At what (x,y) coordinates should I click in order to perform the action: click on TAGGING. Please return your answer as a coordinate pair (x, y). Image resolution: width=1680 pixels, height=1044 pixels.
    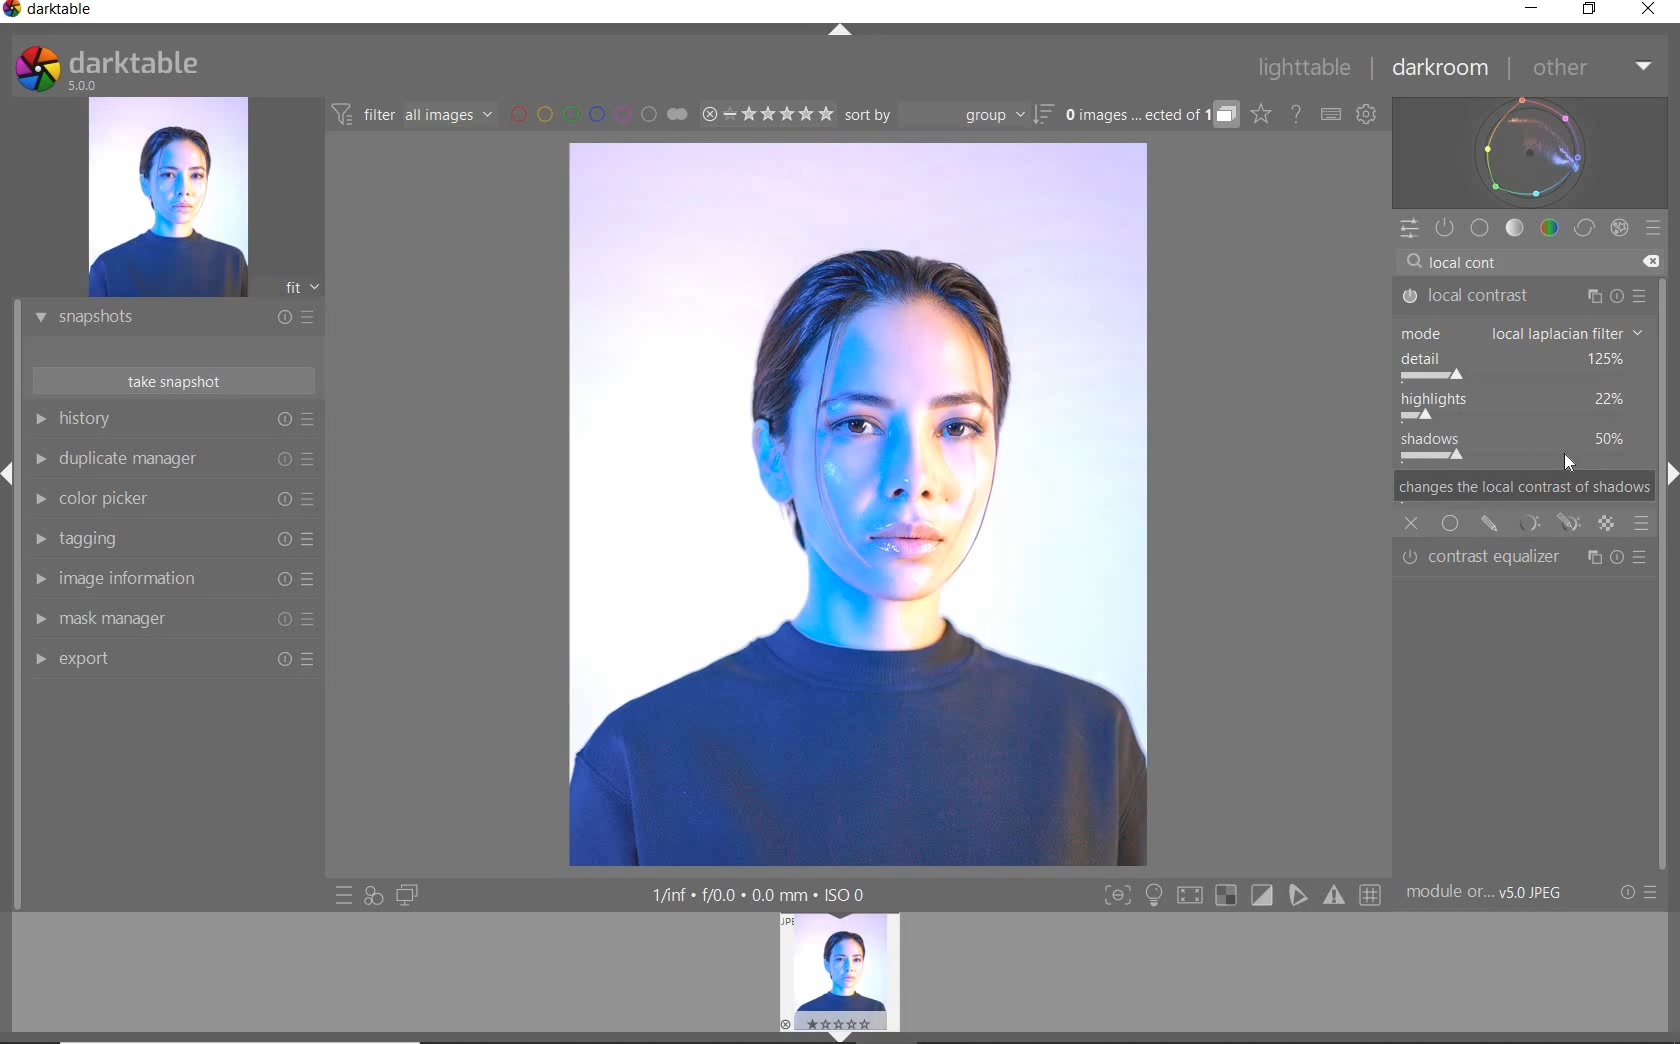
    Looking at the image, I should click on (169, 540).